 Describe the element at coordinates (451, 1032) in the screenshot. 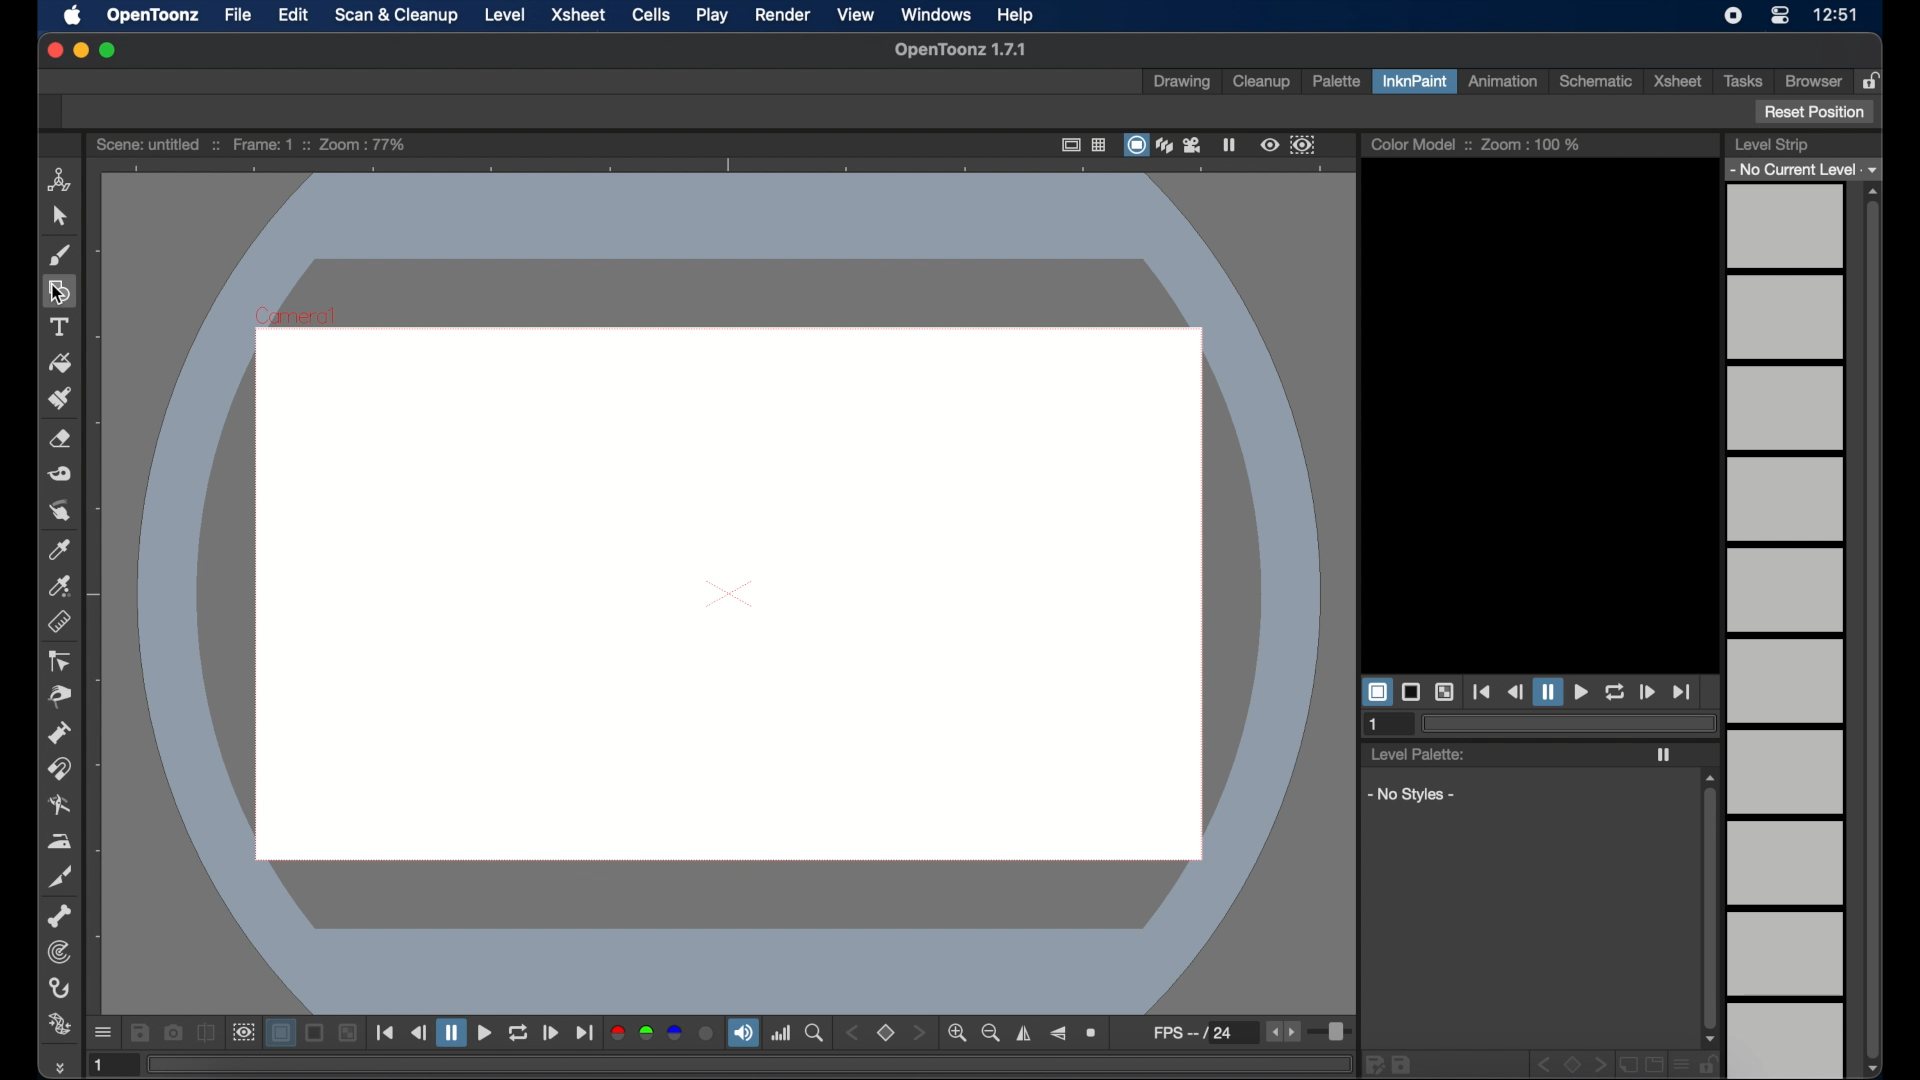

I see `pause button` at that location.